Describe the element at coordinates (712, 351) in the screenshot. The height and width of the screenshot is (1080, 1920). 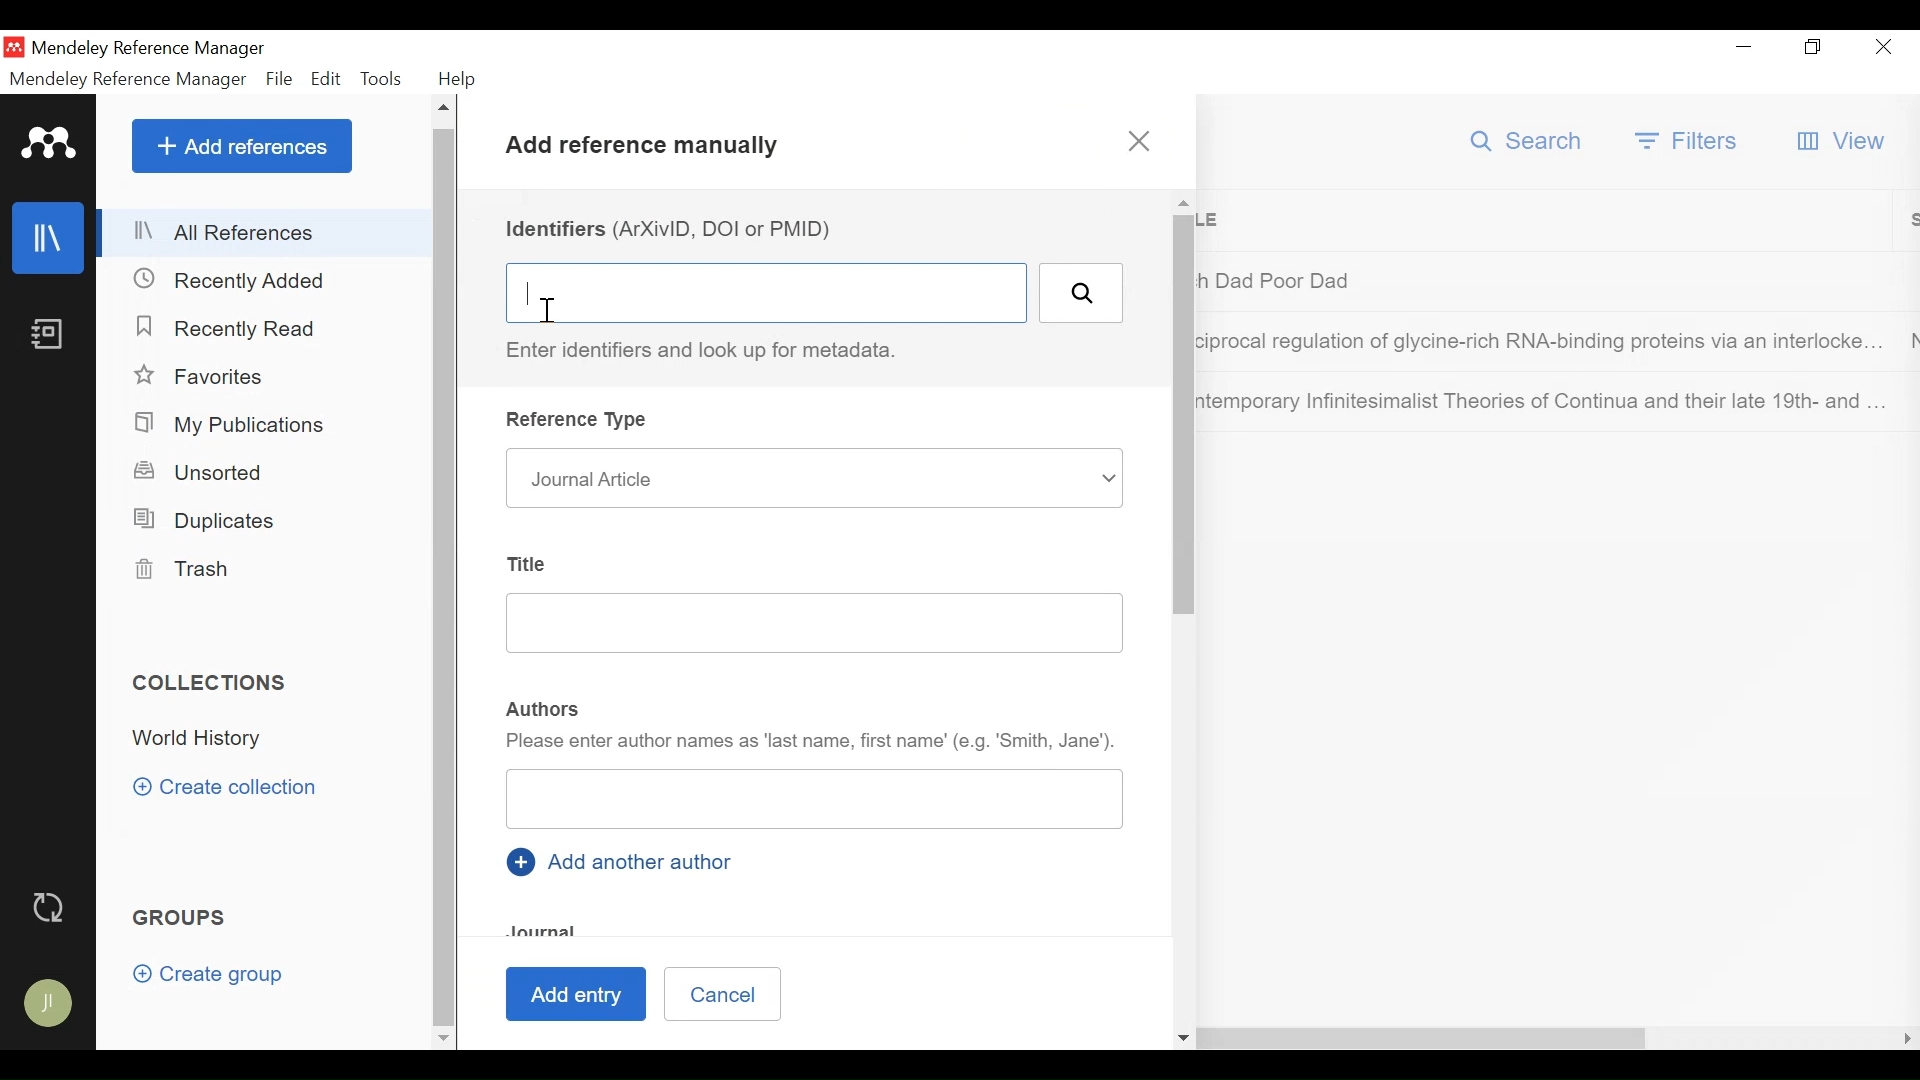
I see `Enter identifiers and look up metadata` at that location.